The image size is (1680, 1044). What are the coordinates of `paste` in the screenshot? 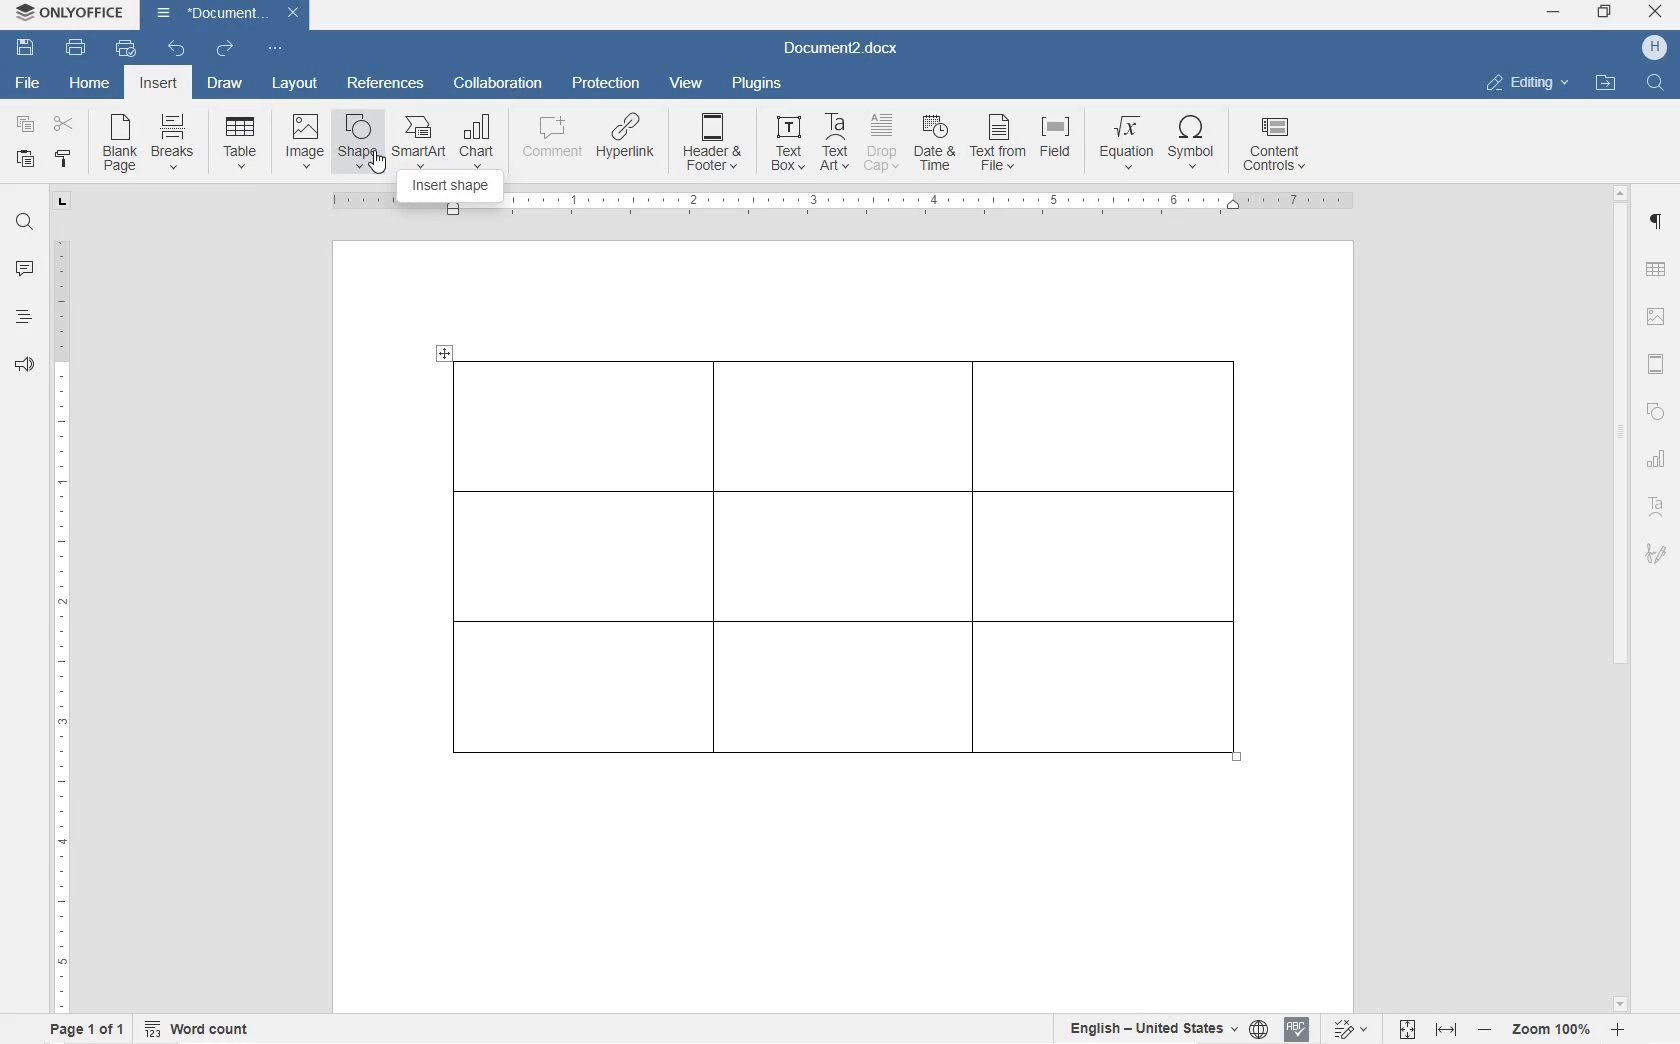 It's located at (26, 159).